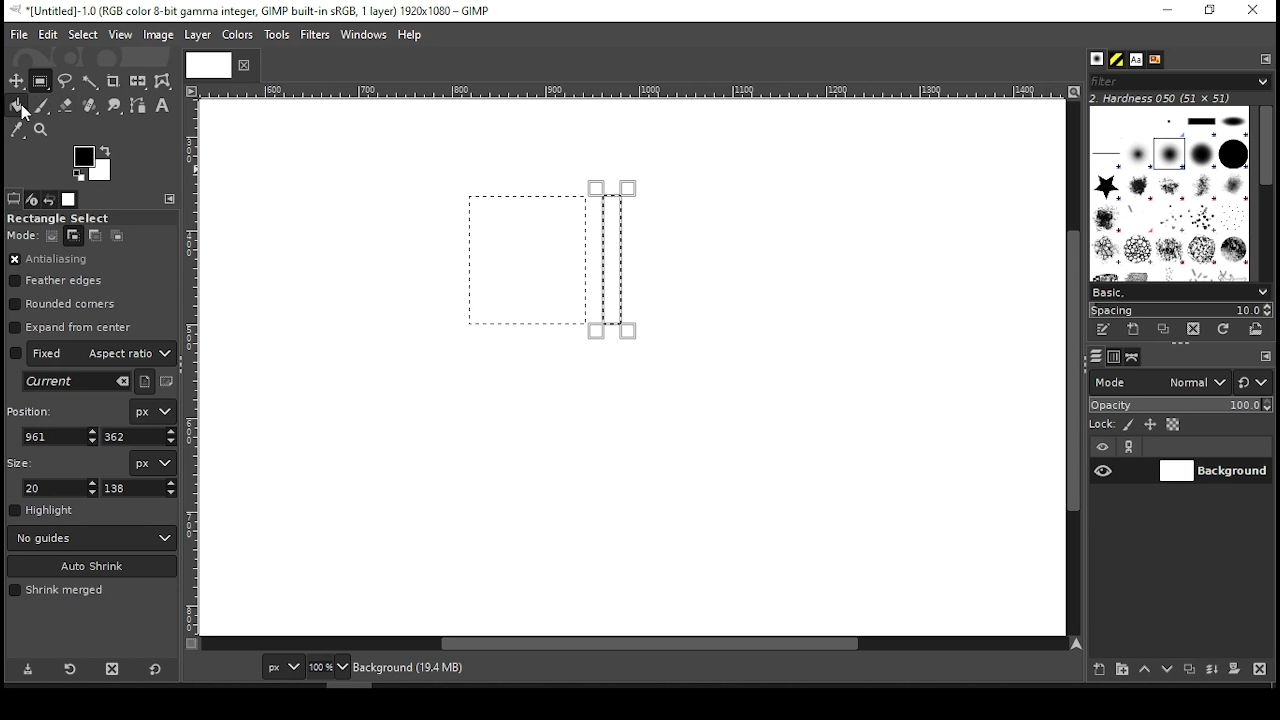 The image size is (1280, 720). Describe the element at coordinates (92, 107) in the screenshot. I see `heal tool` at that location.